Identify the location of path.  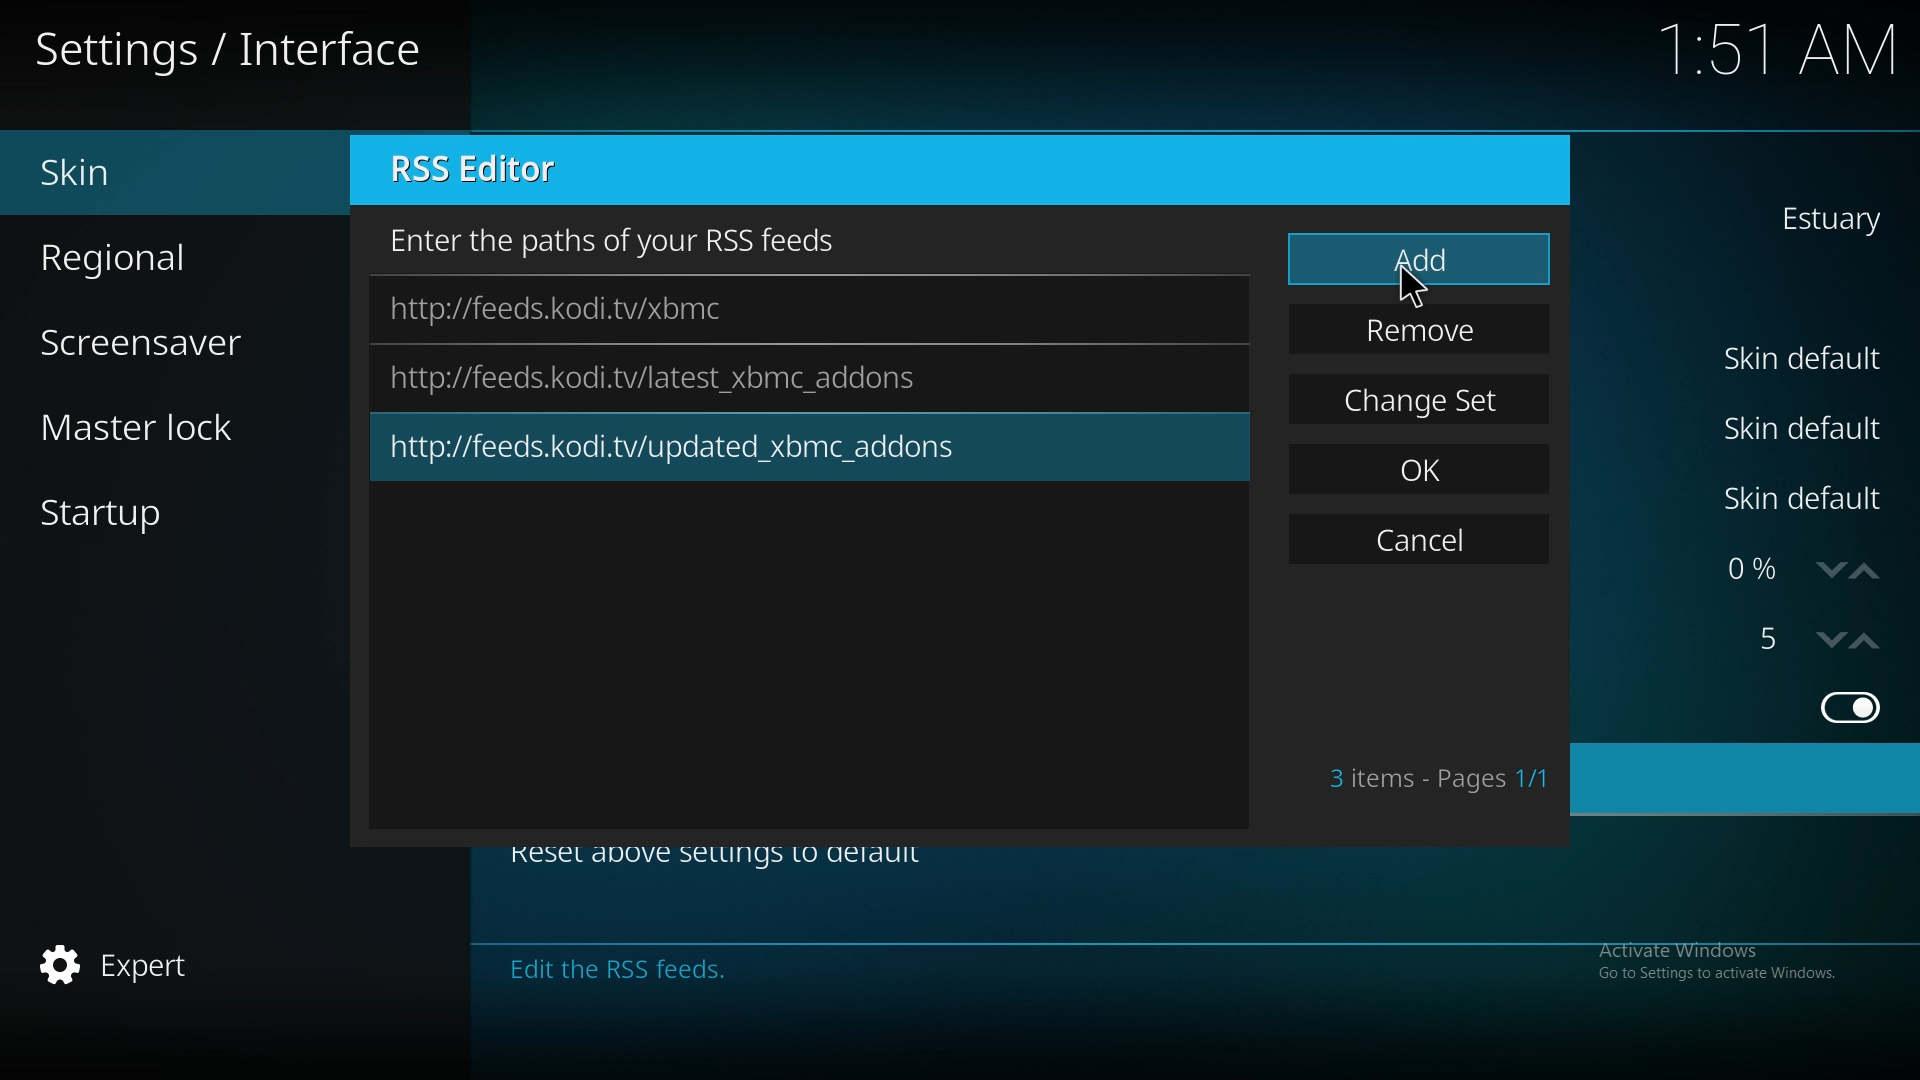
(589, 309).